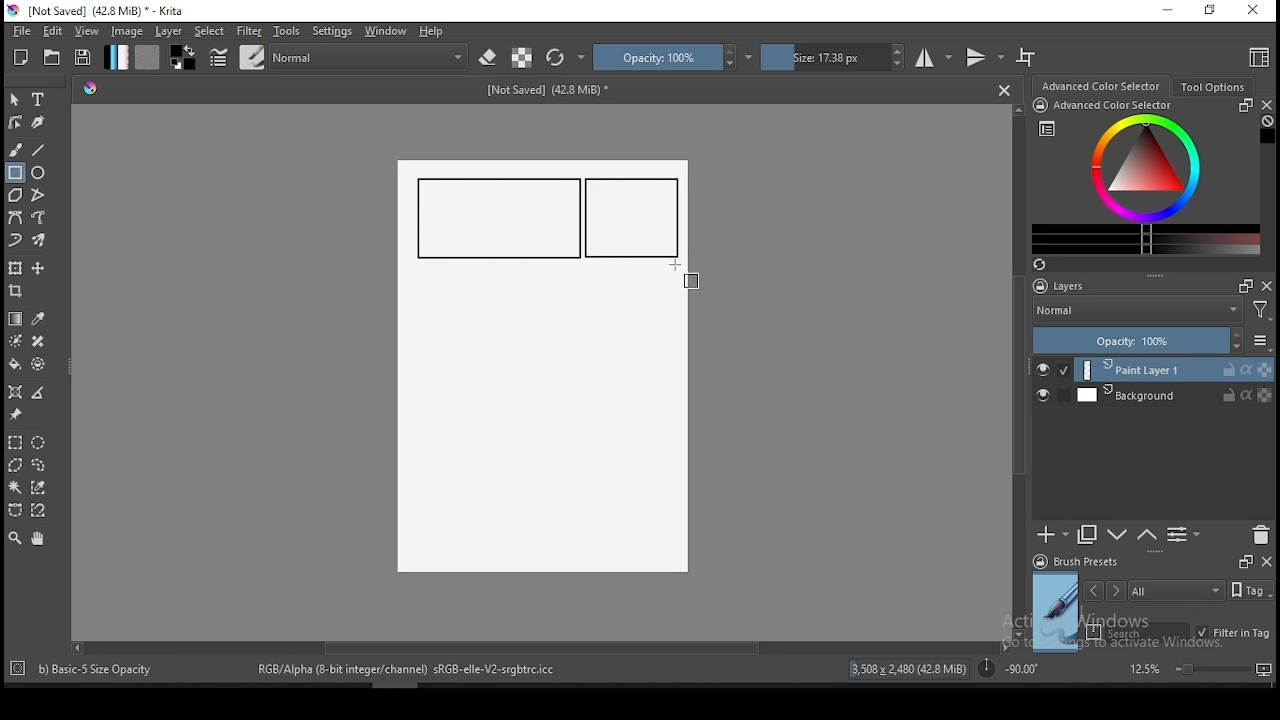 Image resolution: width=1280 pixels, height=720 pixels. I want to click on Refresh, so click(1047, 266).